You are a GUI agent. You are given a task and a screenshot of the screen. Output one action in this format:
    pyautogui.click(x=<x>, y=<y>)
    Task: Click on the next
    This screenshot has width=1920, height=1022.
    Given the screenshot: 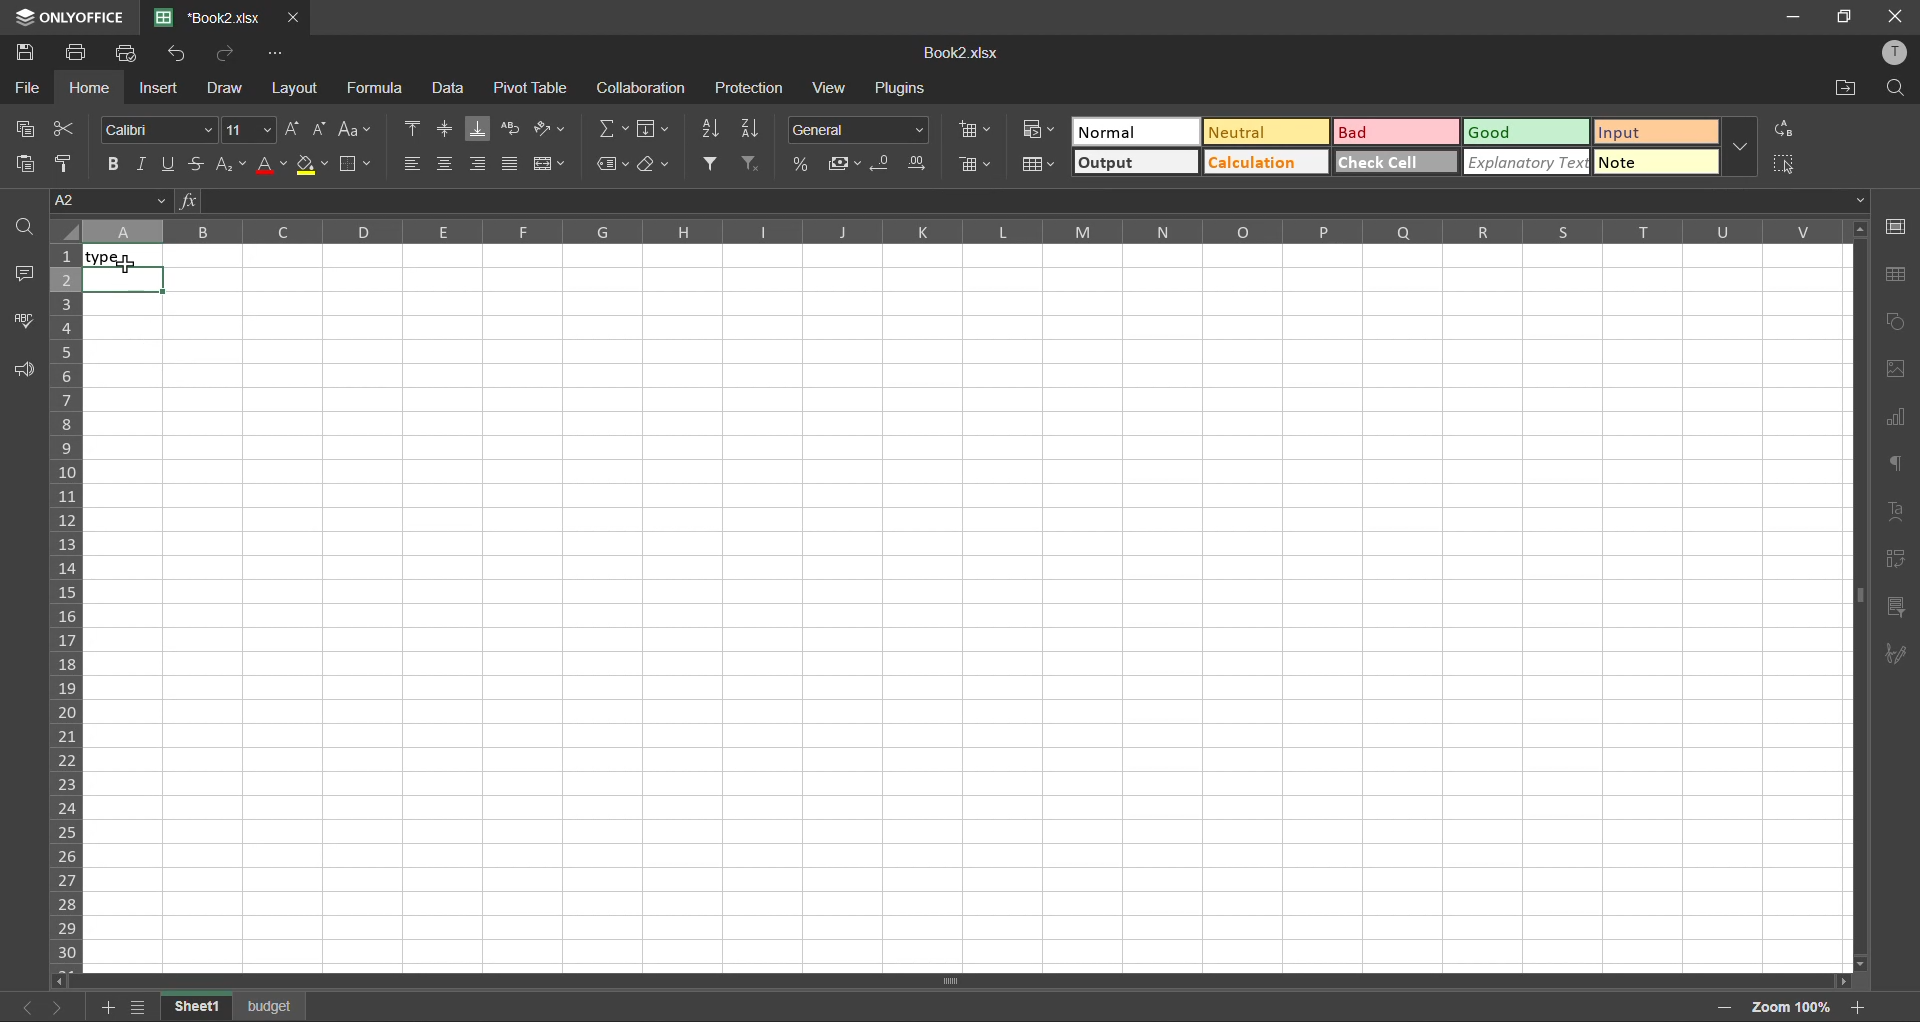 What is the action you would take?
    pyautogui.click(x=54, y=1005)
    